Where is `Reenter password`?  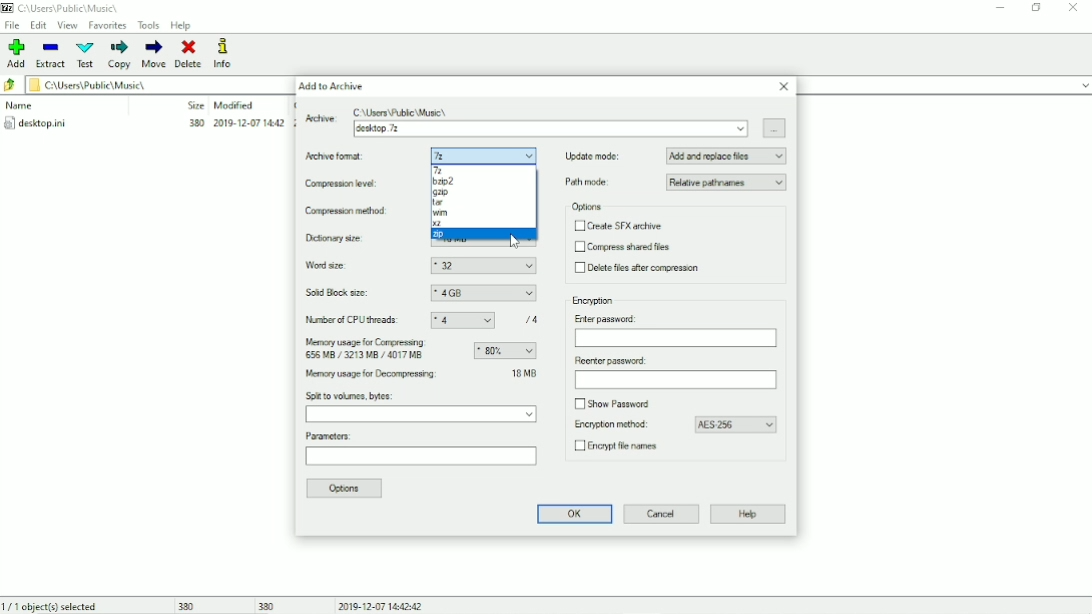
Reenter password is located at coordinates (675, 373).